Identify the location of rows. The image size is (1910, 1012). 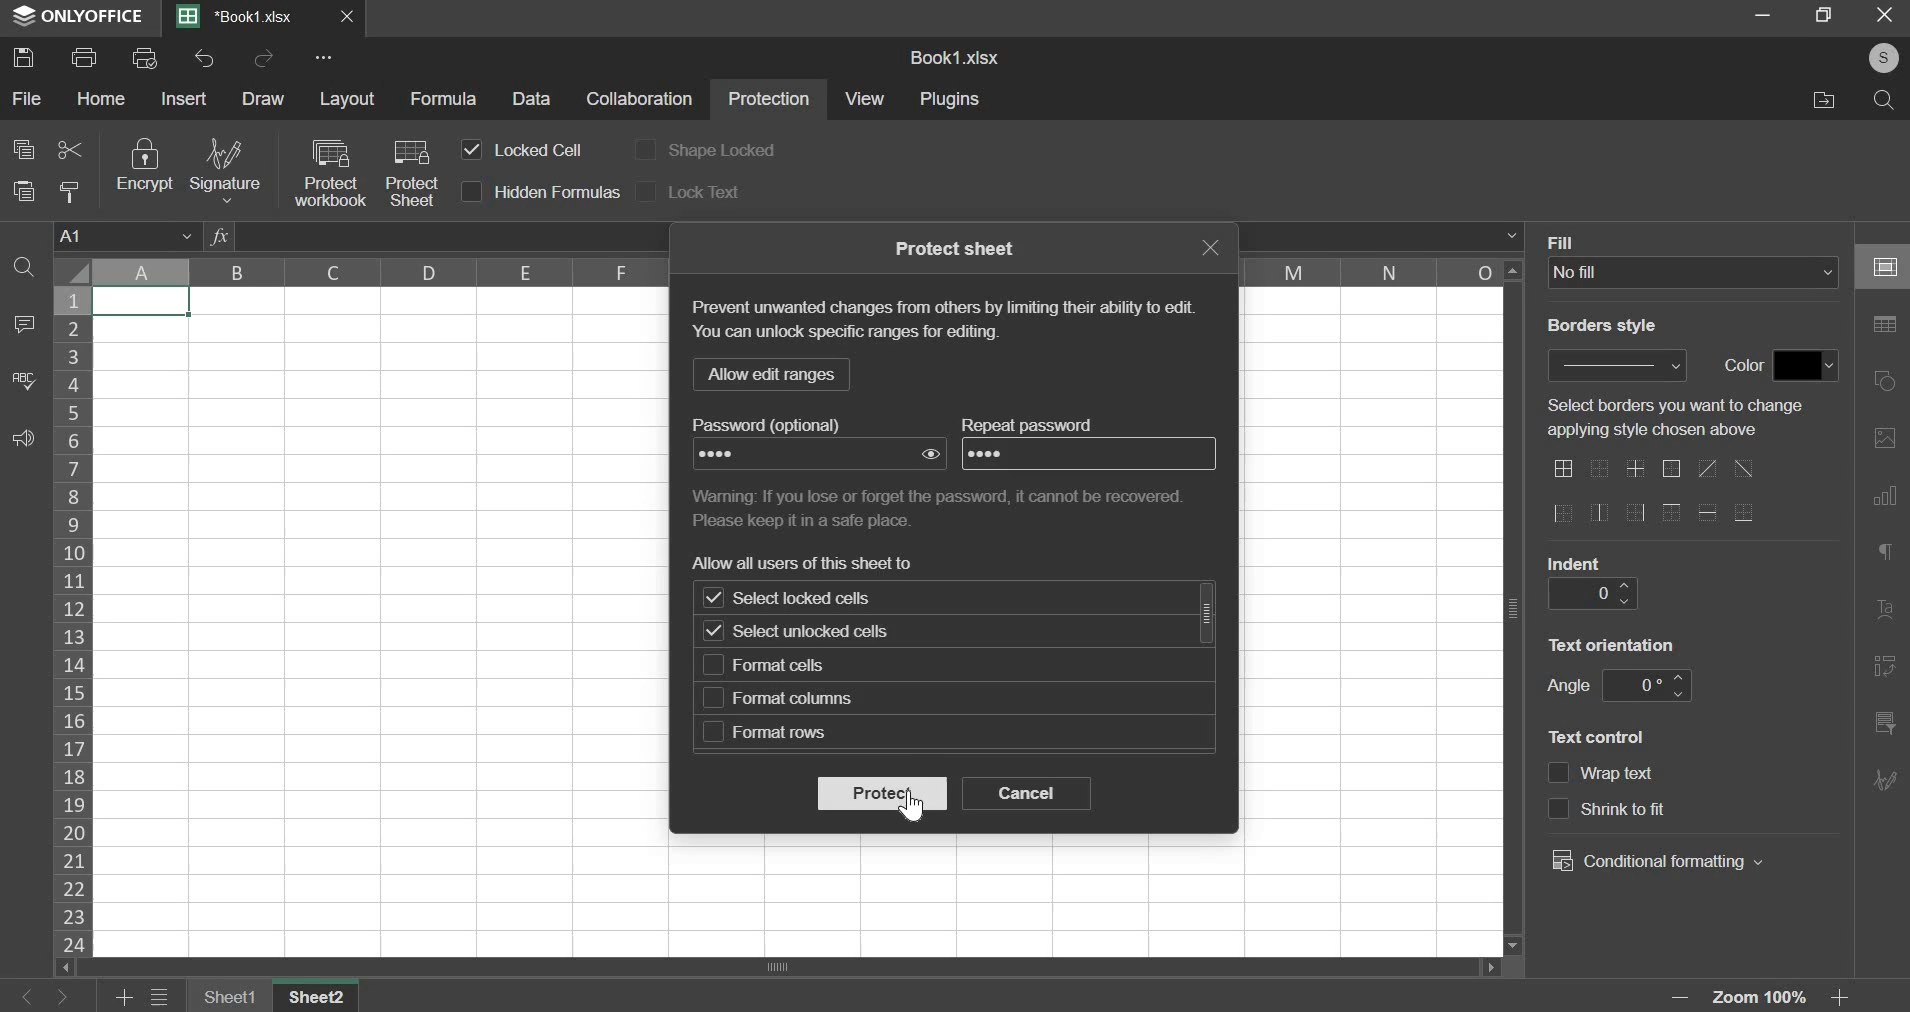
(73, 619).